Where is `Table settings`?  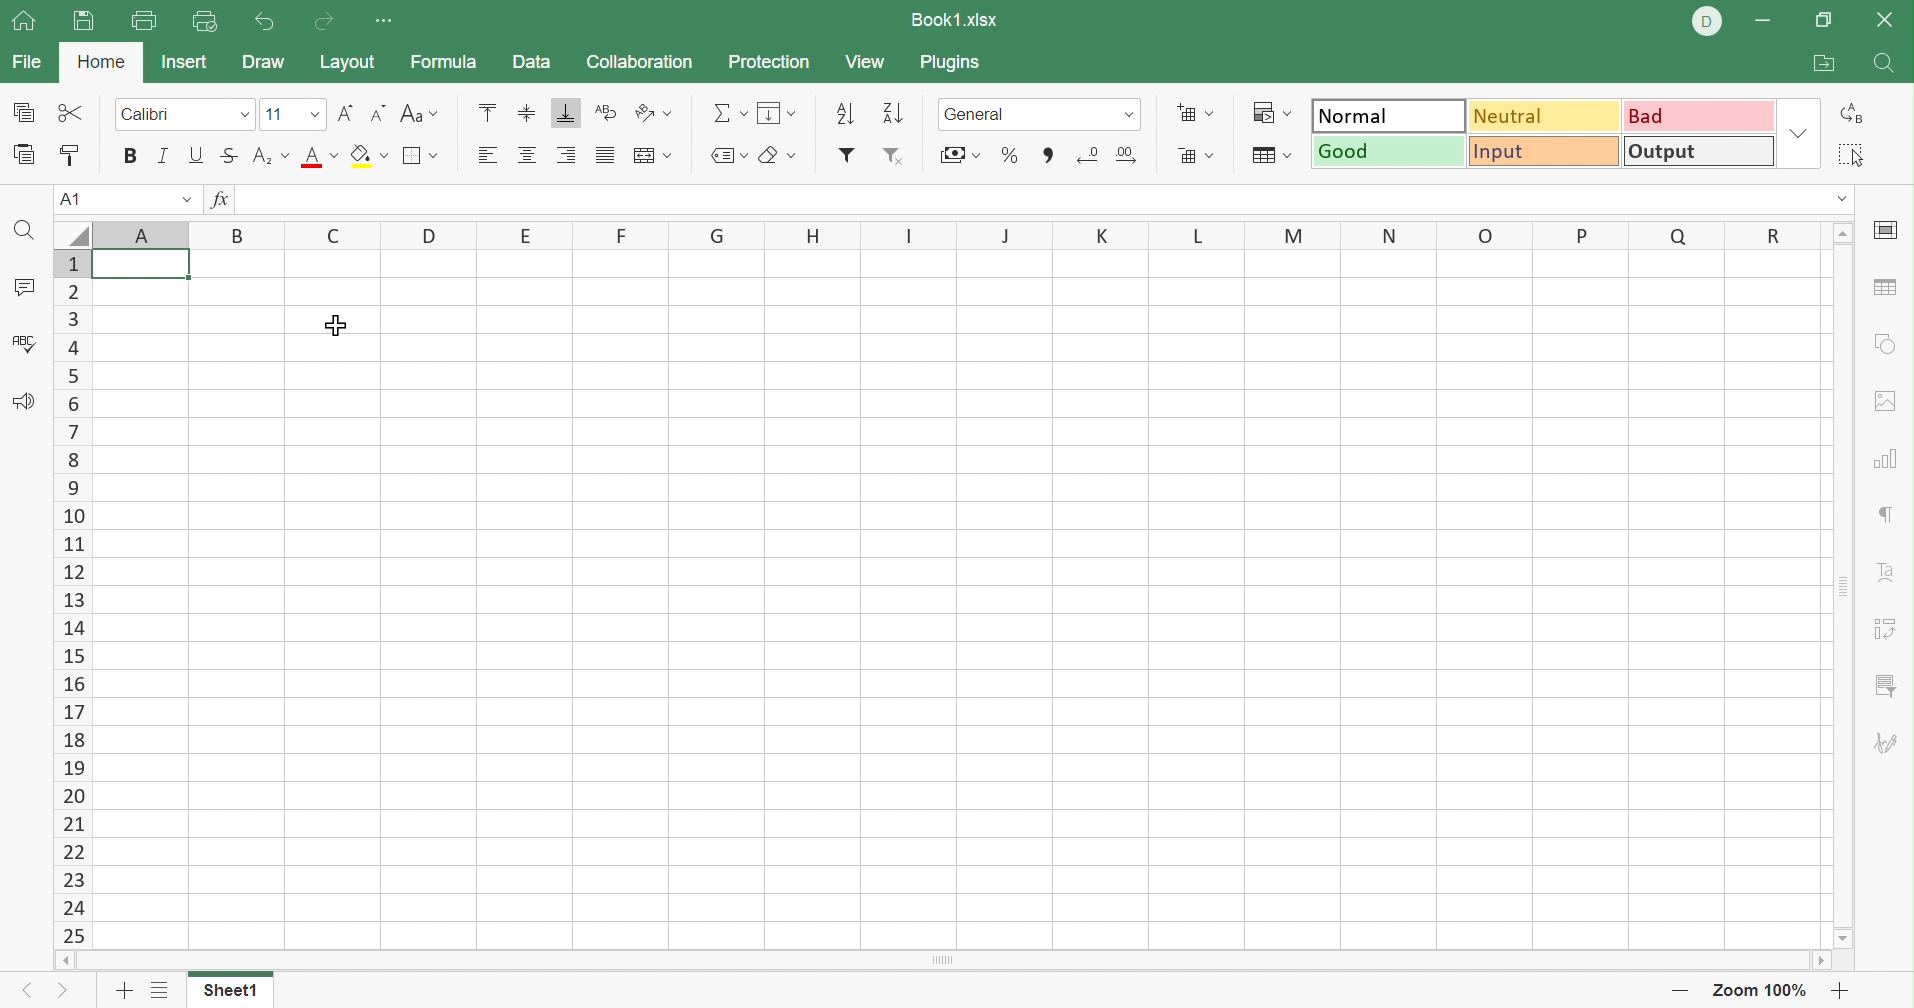 Table settings is located at coordinates (1888, 290).